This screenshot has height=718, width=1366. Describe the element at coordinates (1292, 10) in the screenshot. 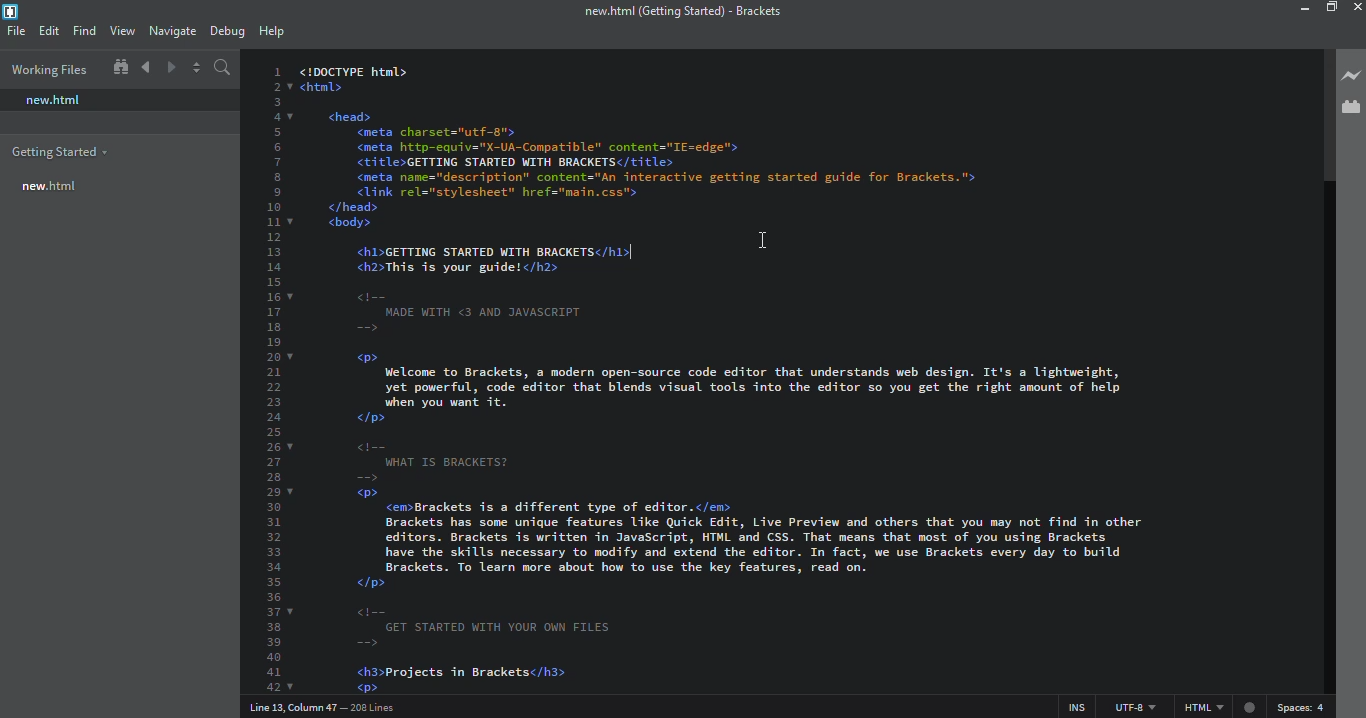

I see `minimize` at that location.